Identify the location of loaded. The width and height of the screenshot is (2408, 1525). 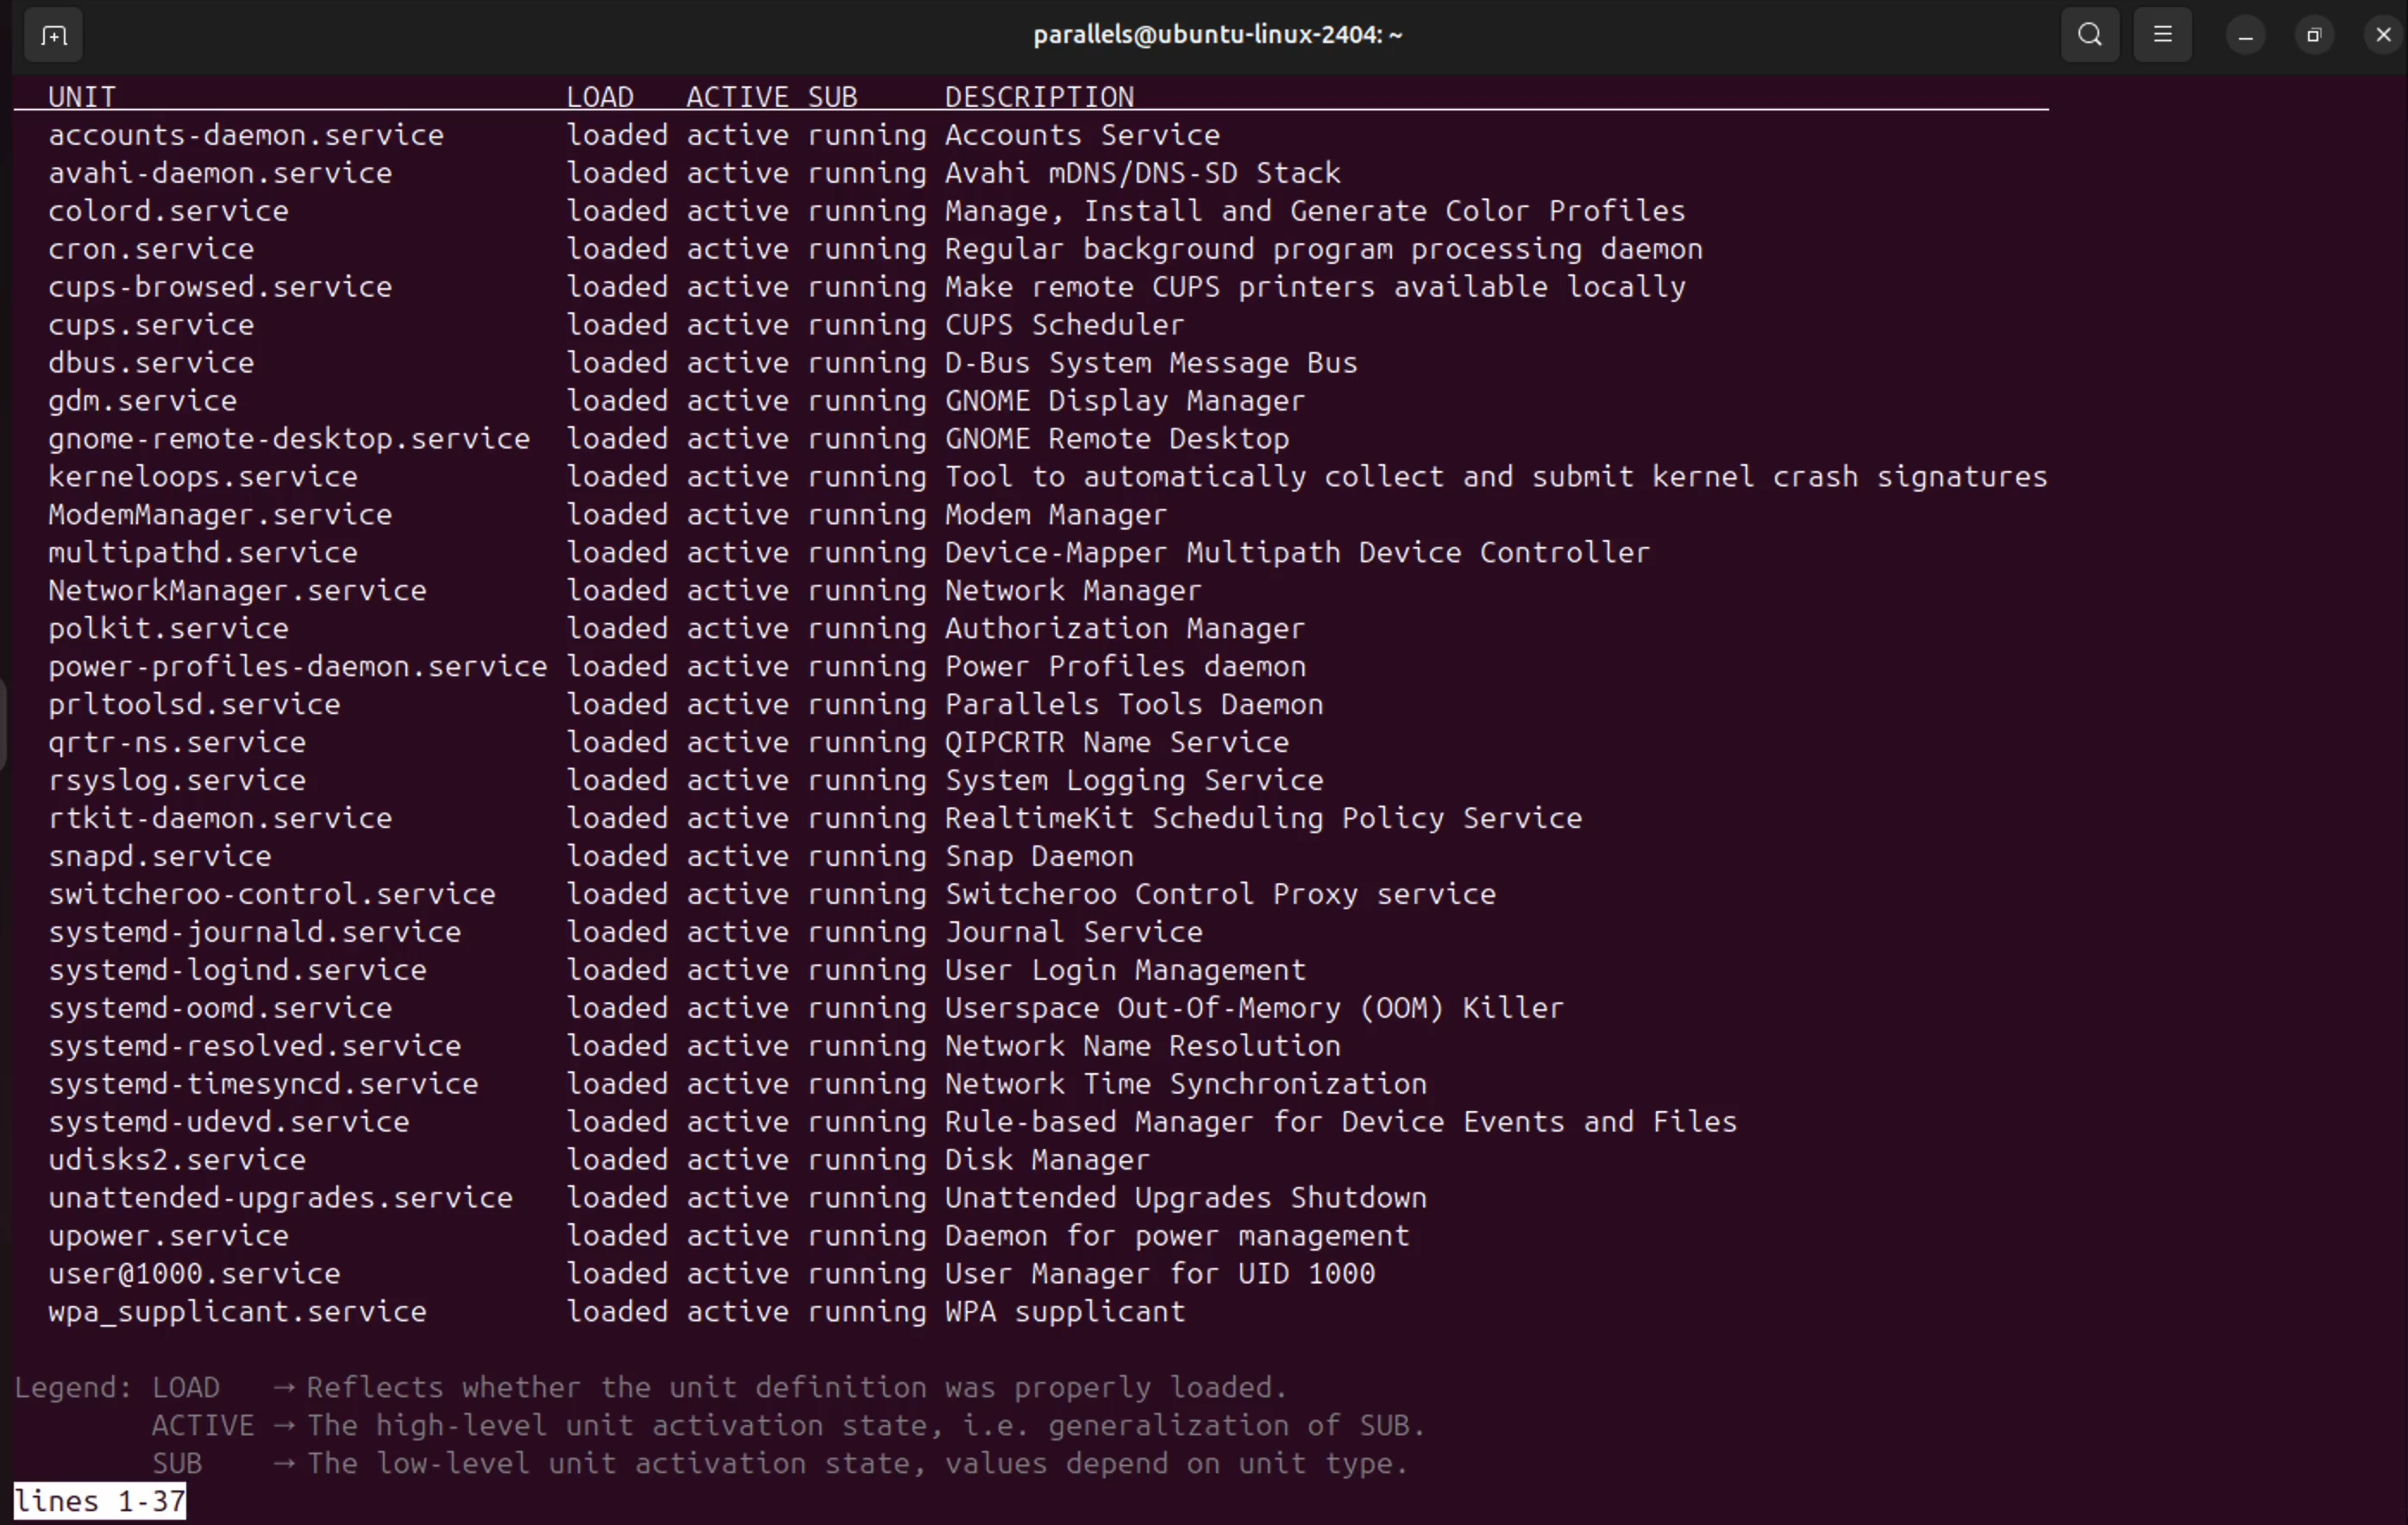
(615, 934).